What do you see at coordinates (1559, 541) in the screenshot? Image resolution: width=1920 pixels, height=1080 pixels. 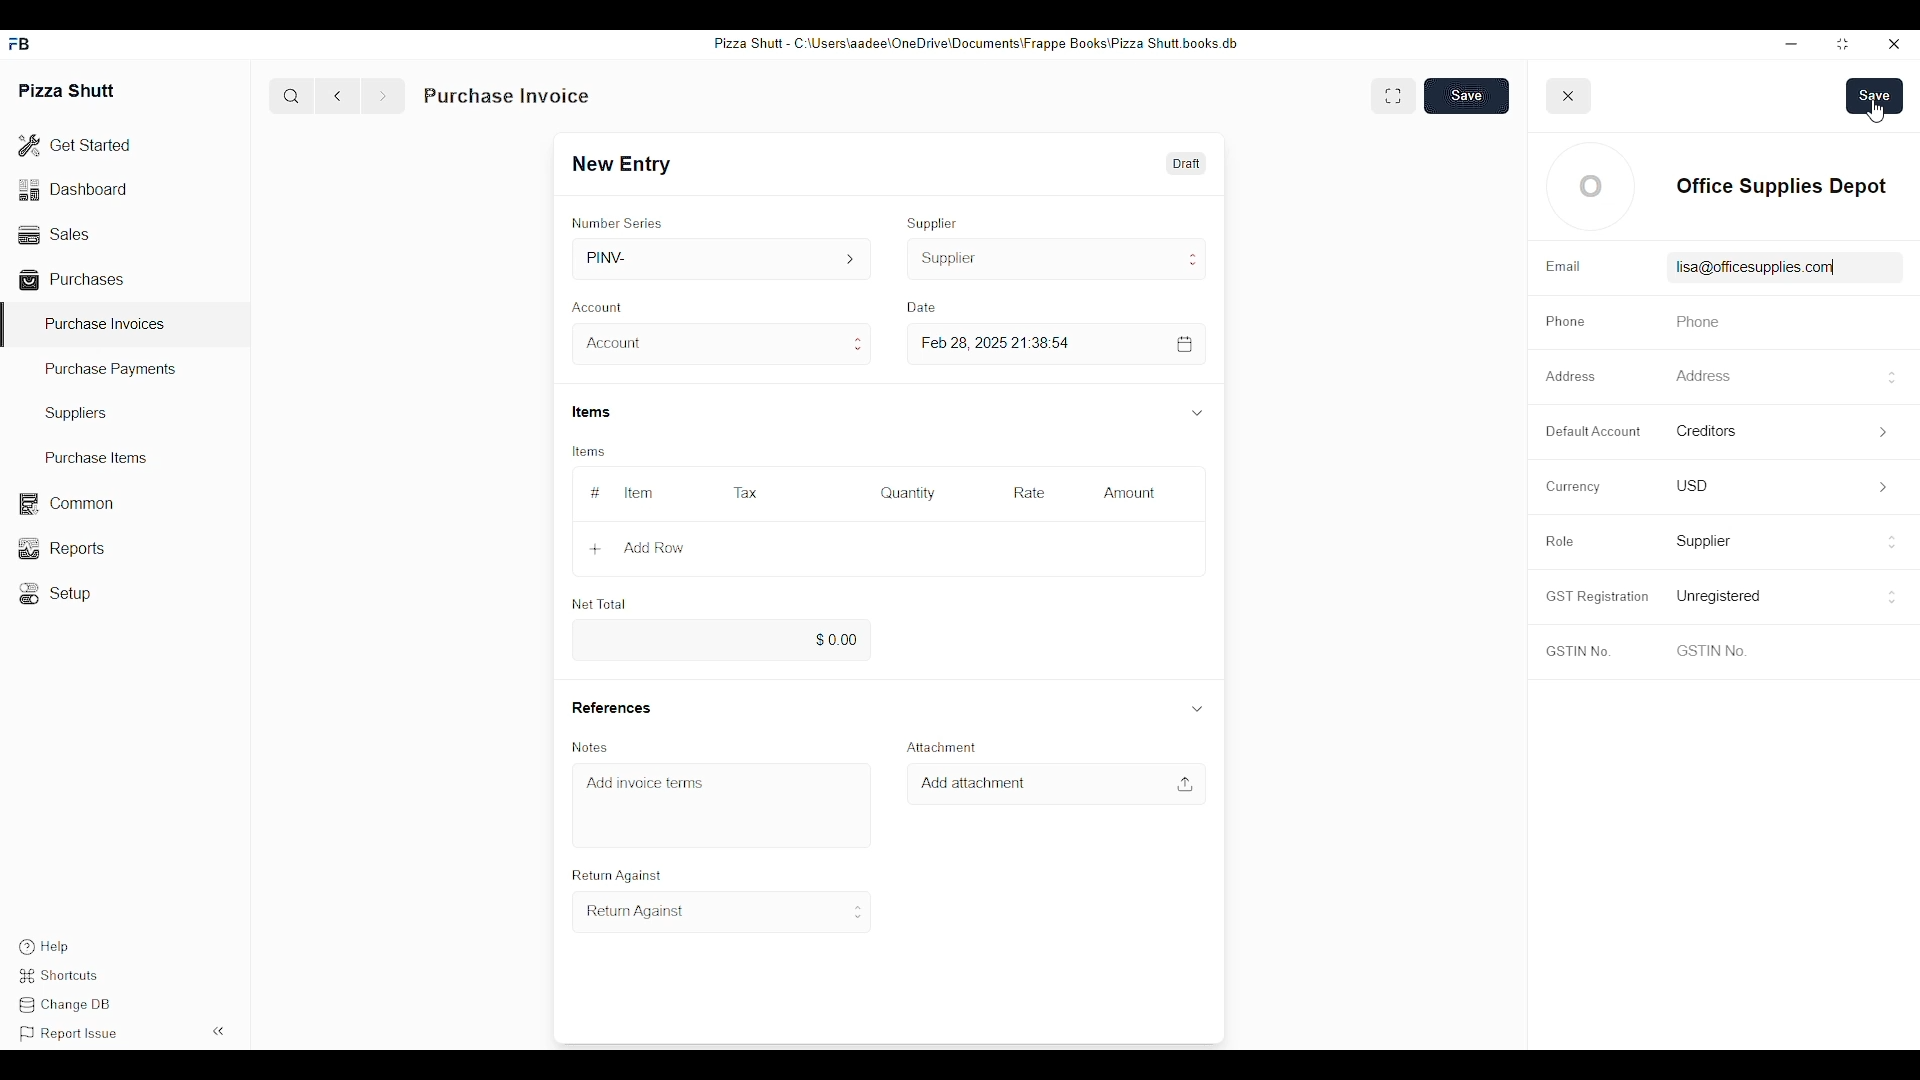 I see `Role` at bounding box center [1559, 541].